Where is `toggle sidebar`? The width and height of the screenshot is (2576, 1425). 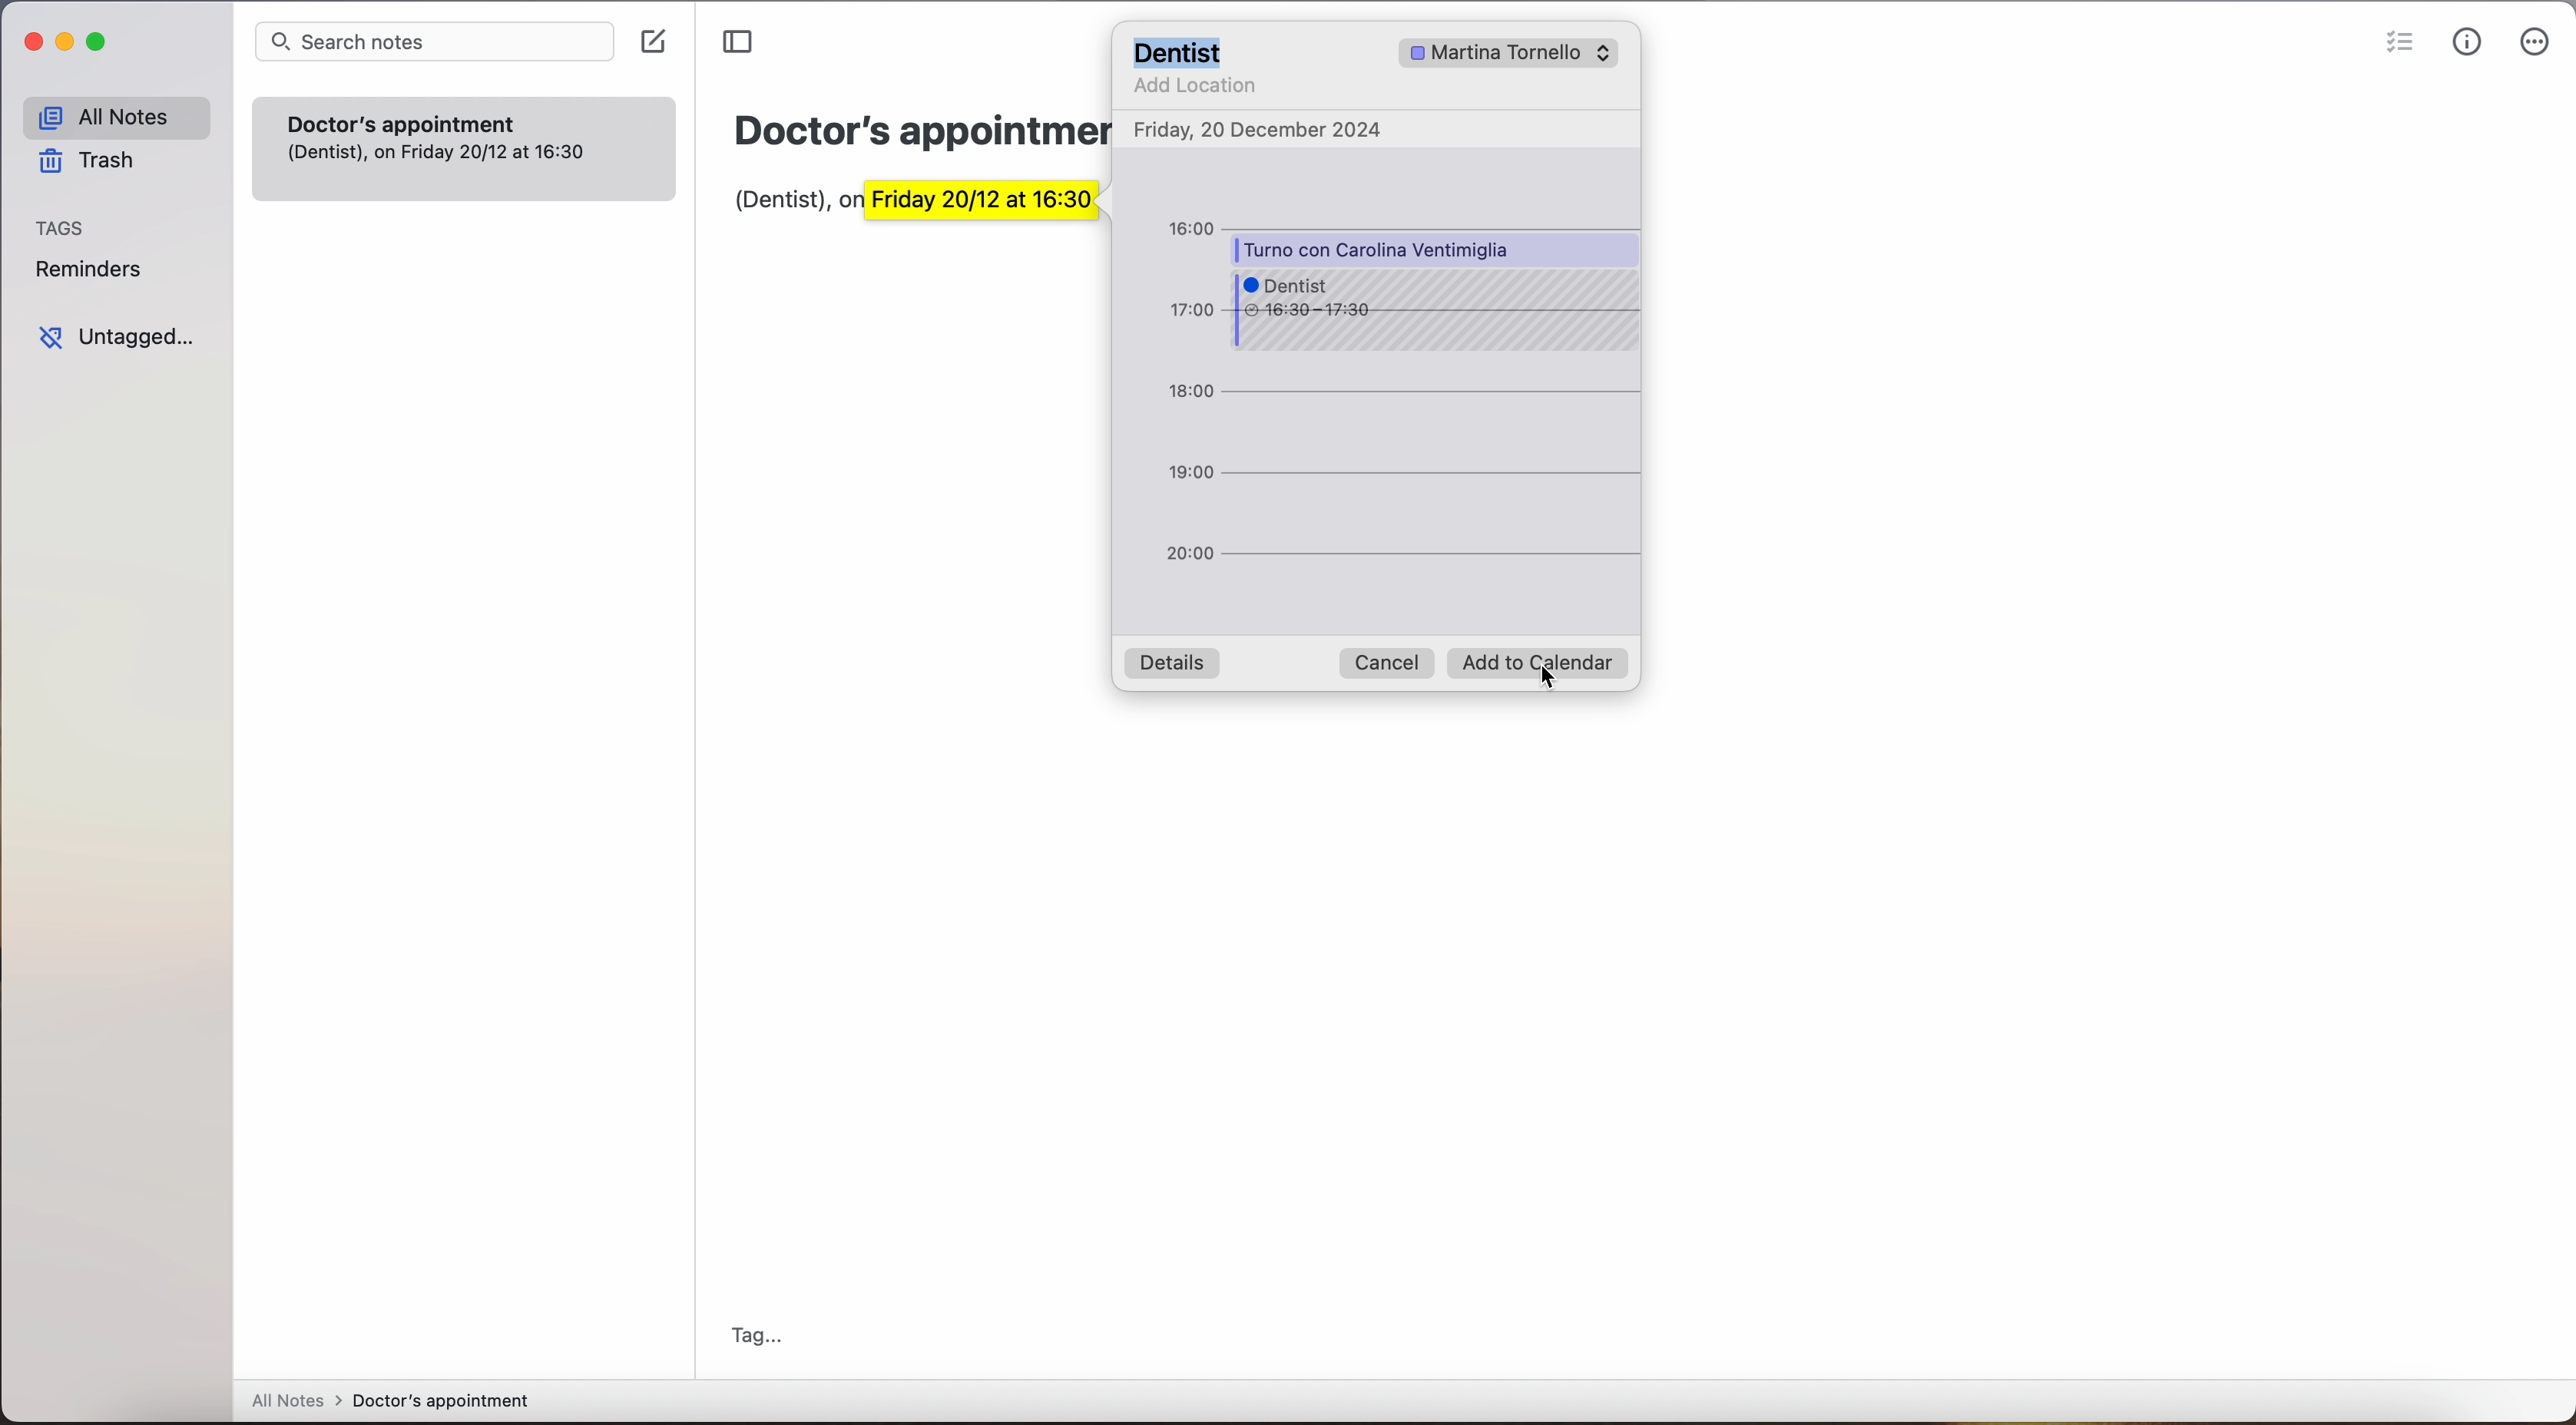
toggle sidebar is located at coordinates (737, 42).